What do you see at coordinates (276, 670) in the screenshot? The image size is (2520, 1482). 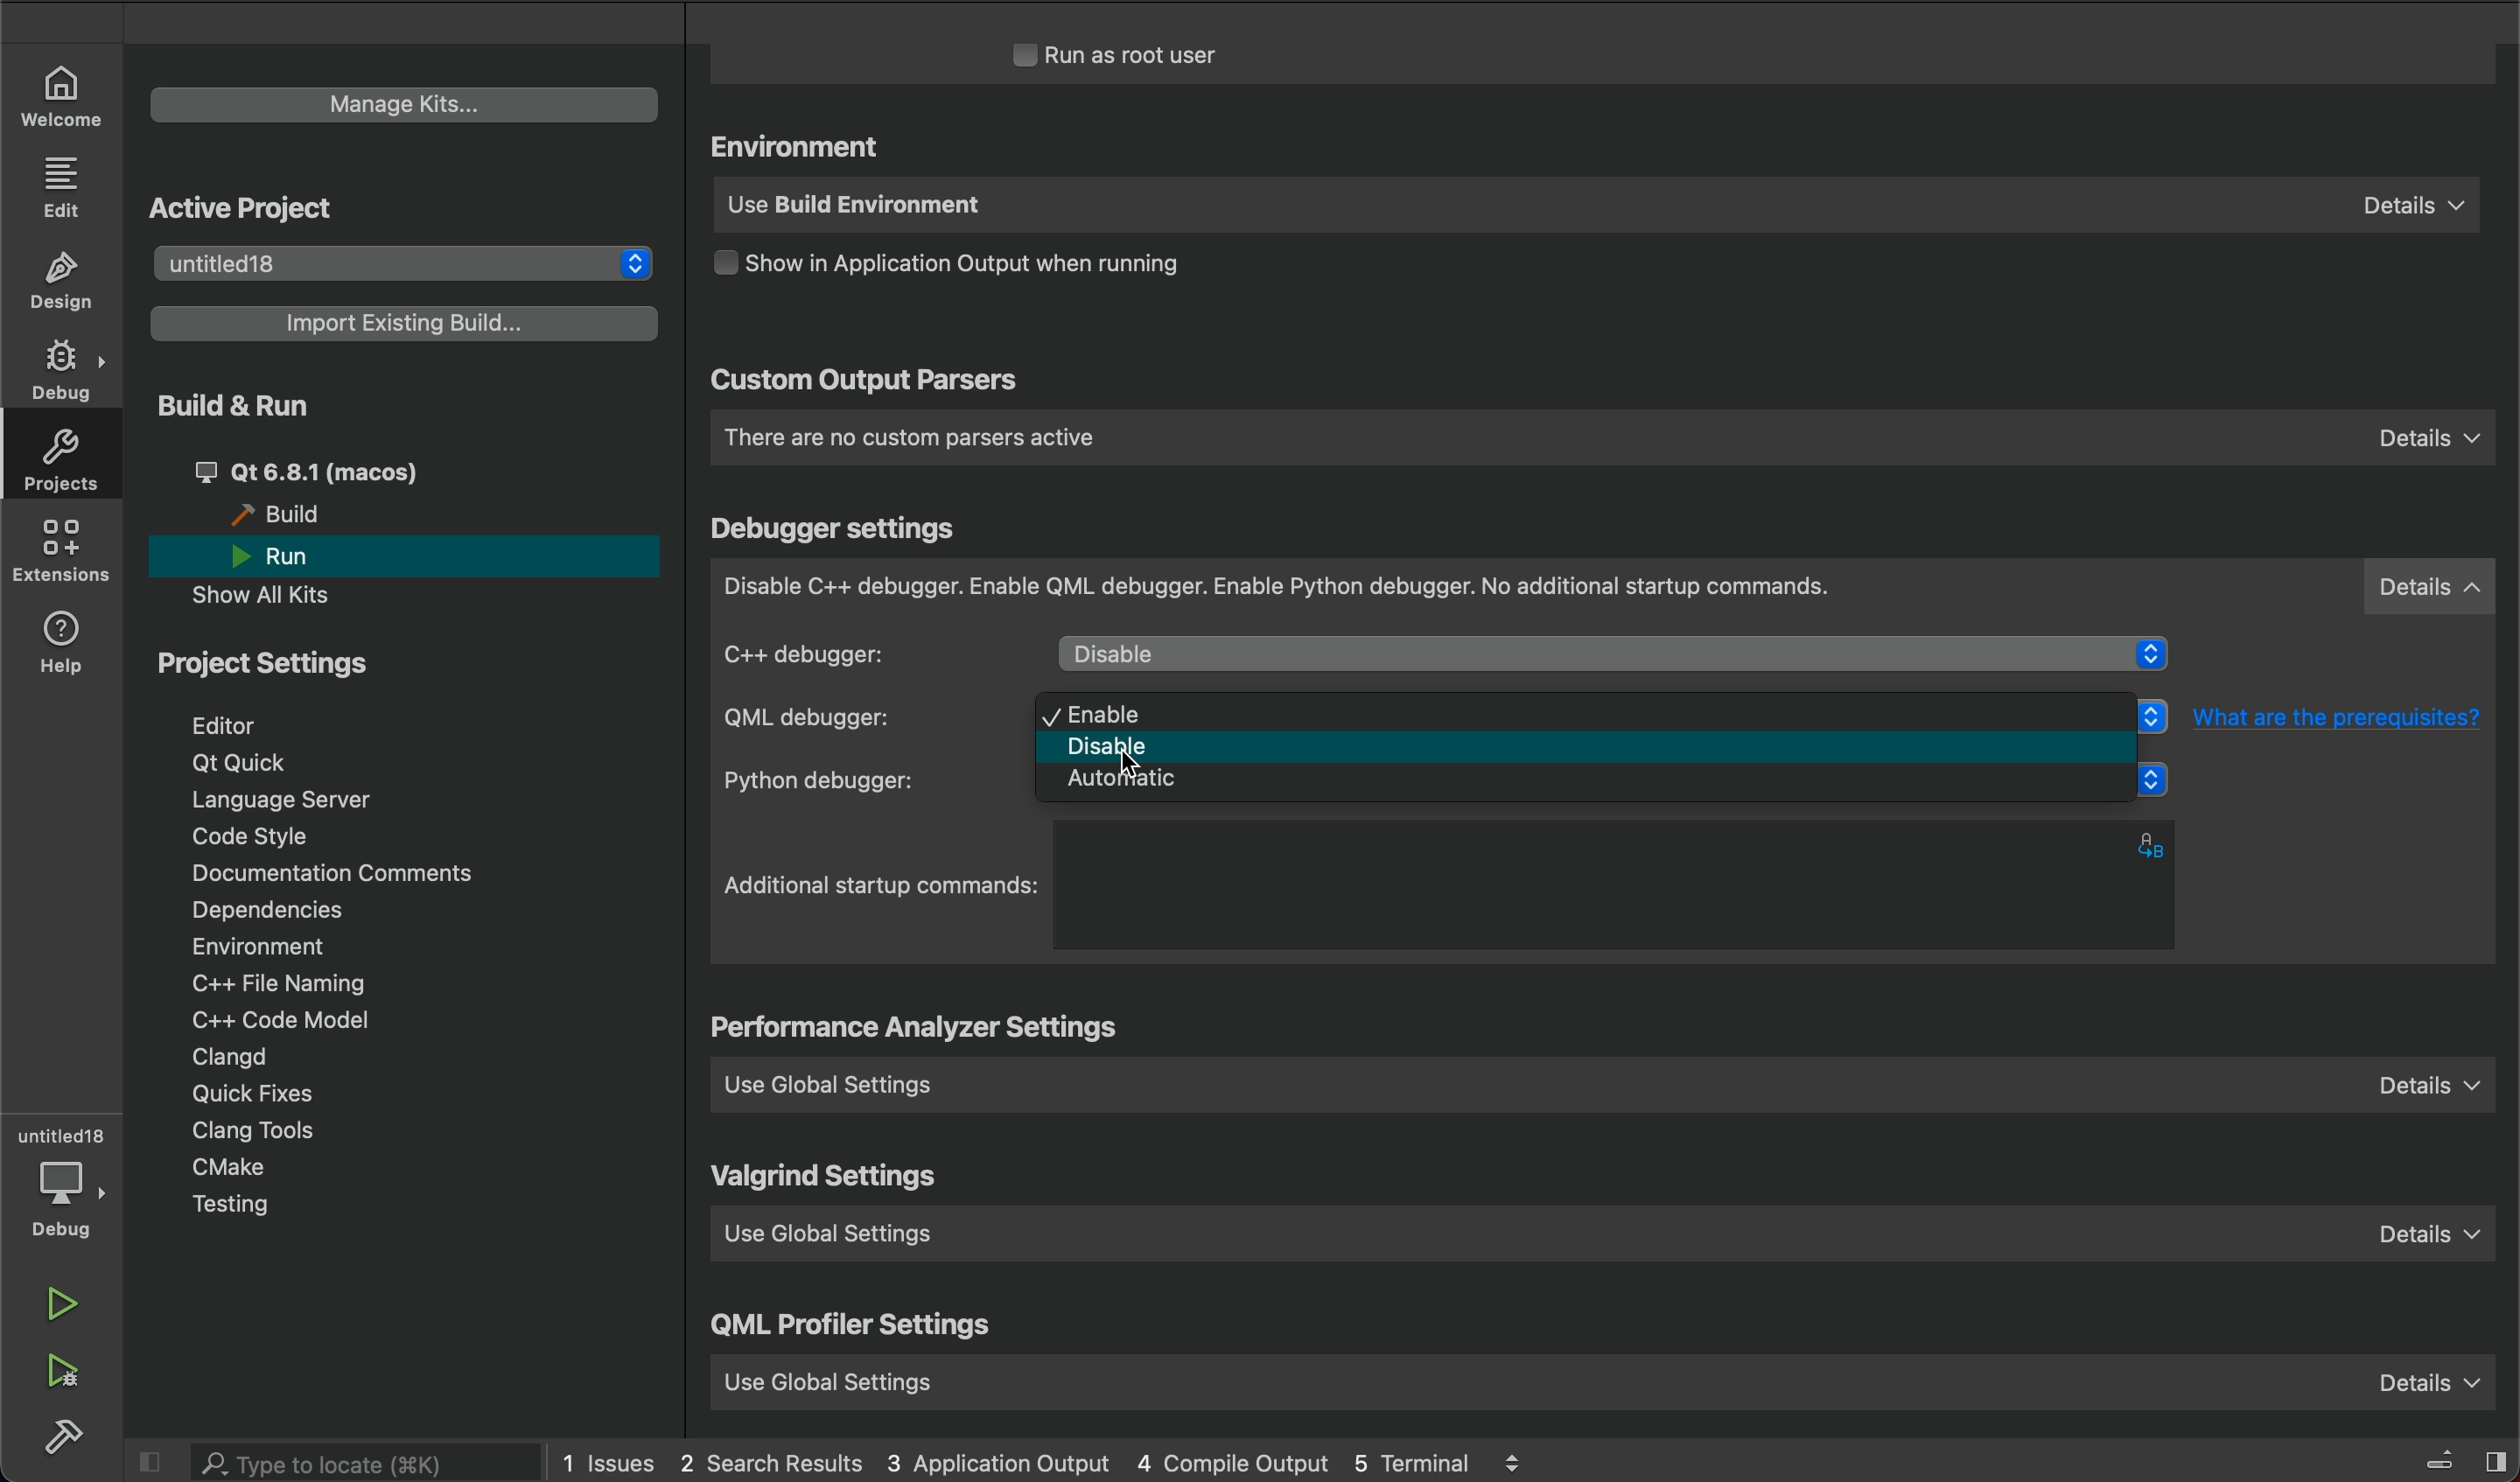 I see `project` at bounding box center [276, 670].